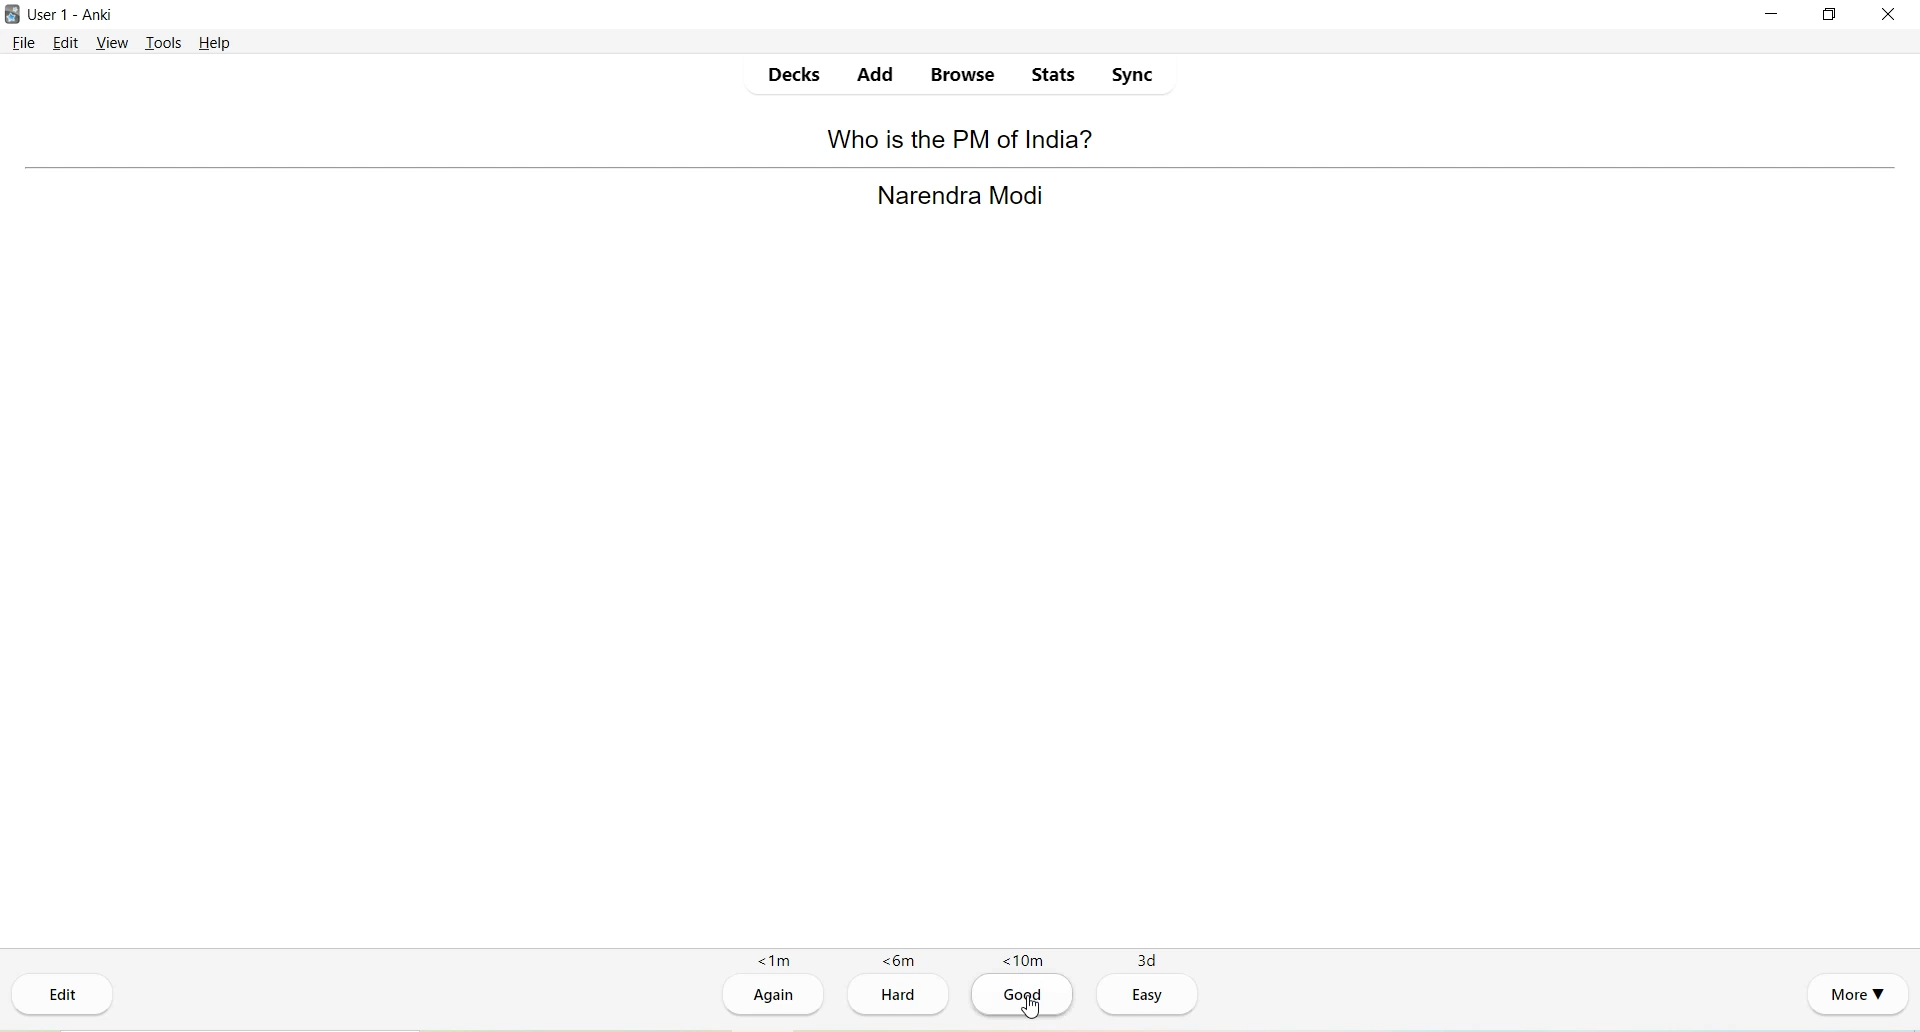 This screenshot has width=1920, height=1032. What do you see at coordinates (71, 15) in the screenshot?
I see `User 1 - Anki` at bounding box center [71, 15].